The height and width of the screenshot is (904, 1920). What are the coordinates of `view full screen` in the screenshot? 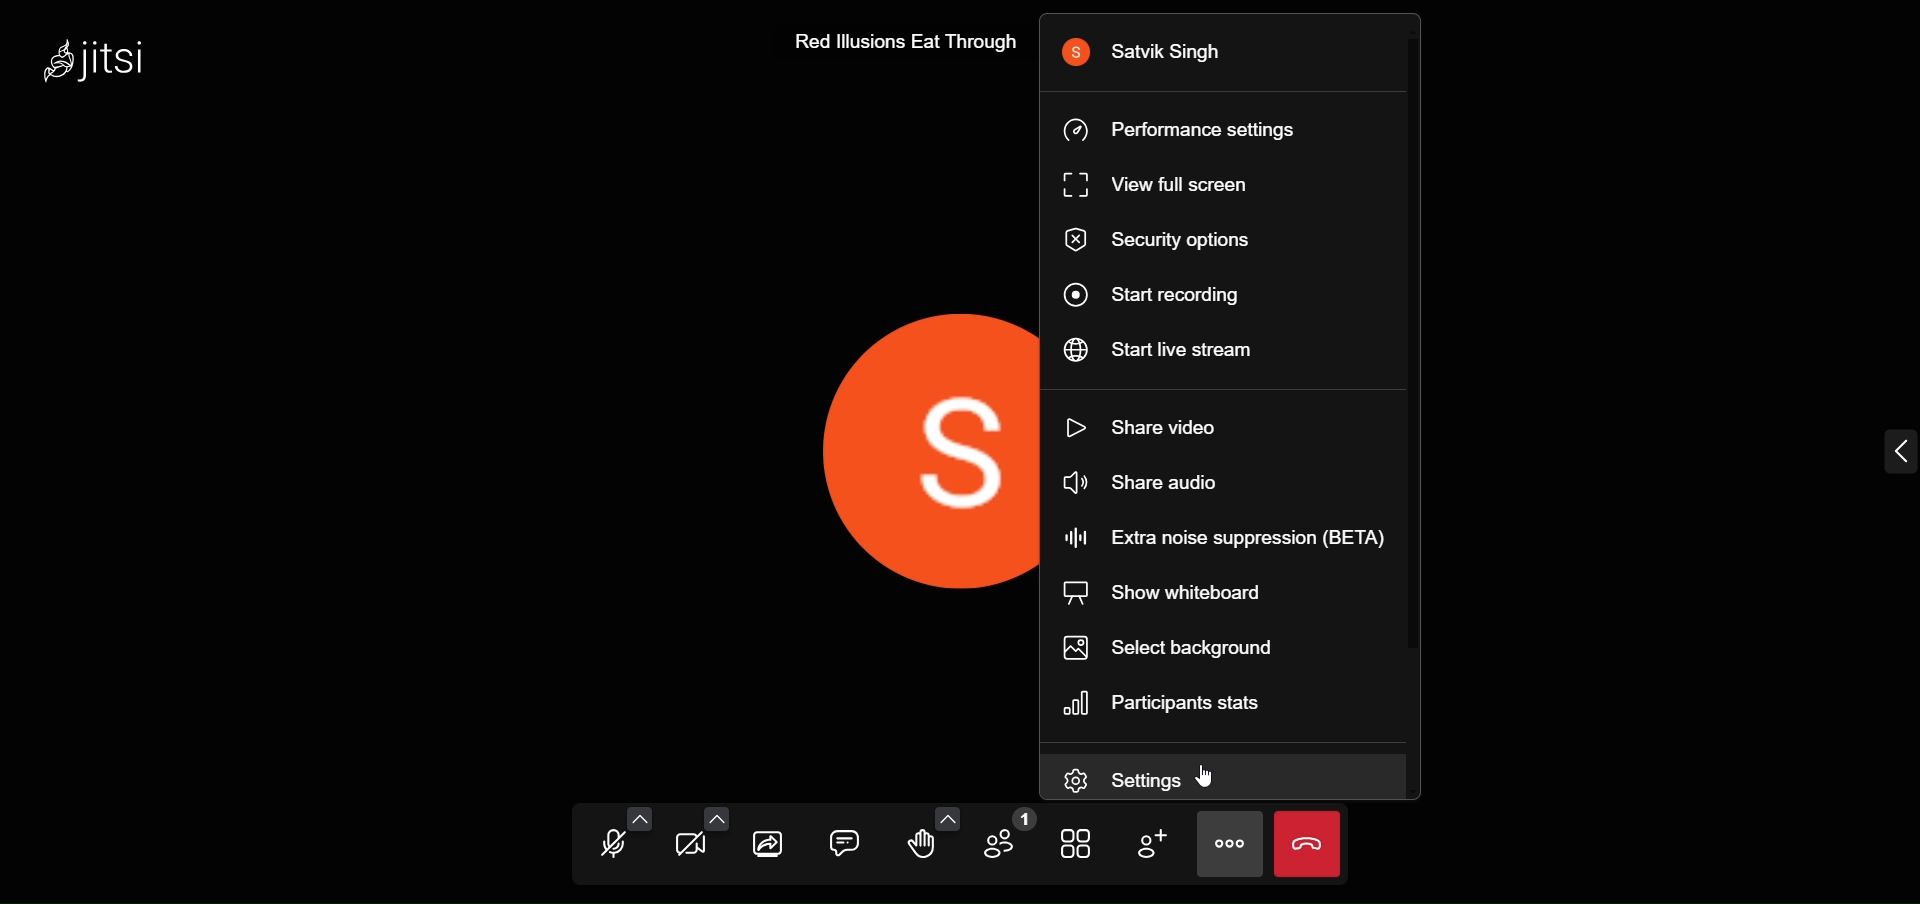 It's located at (1165, 186).